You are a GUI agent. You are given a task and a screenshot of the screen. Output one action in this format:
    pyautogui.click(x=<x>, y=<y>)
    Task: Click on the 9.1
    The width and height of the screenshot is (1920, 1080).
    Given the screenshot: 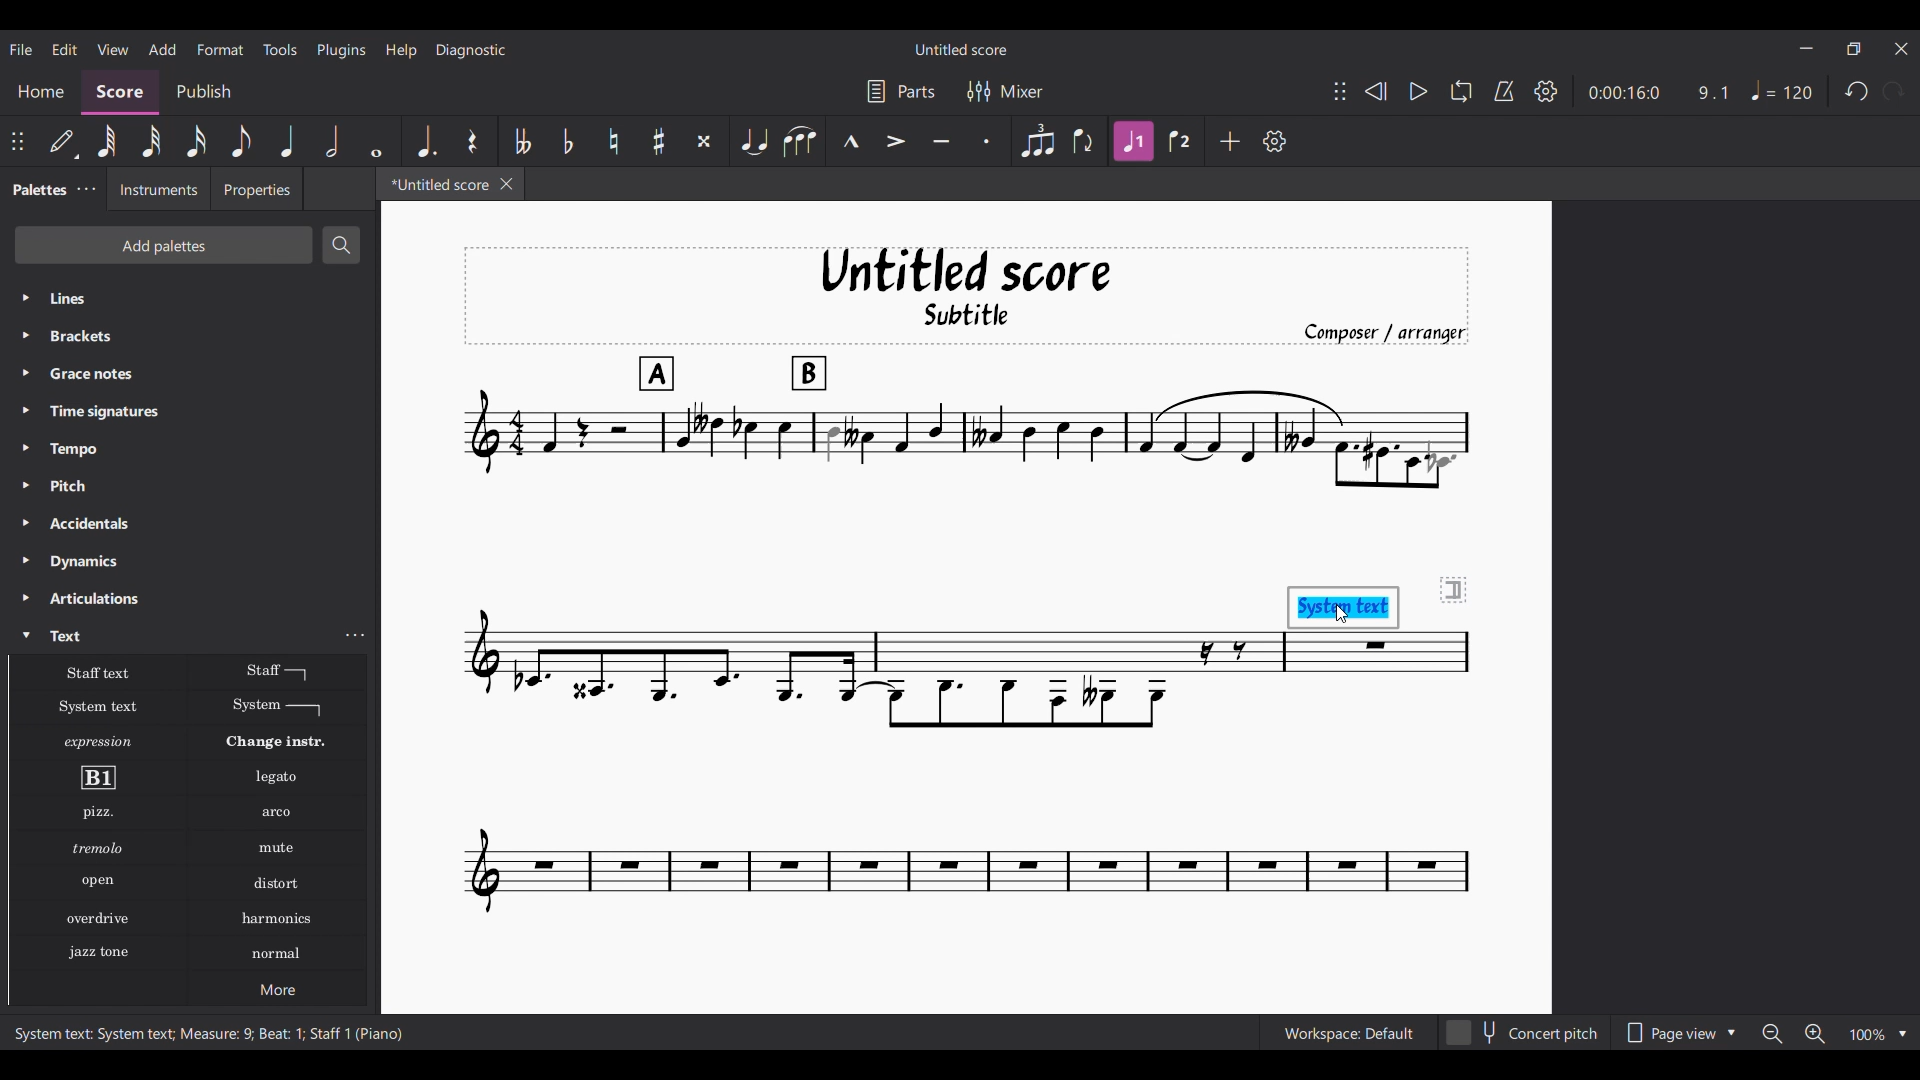 What is the action you would take?
    pyautogui.click(x=1712, y=92)
    